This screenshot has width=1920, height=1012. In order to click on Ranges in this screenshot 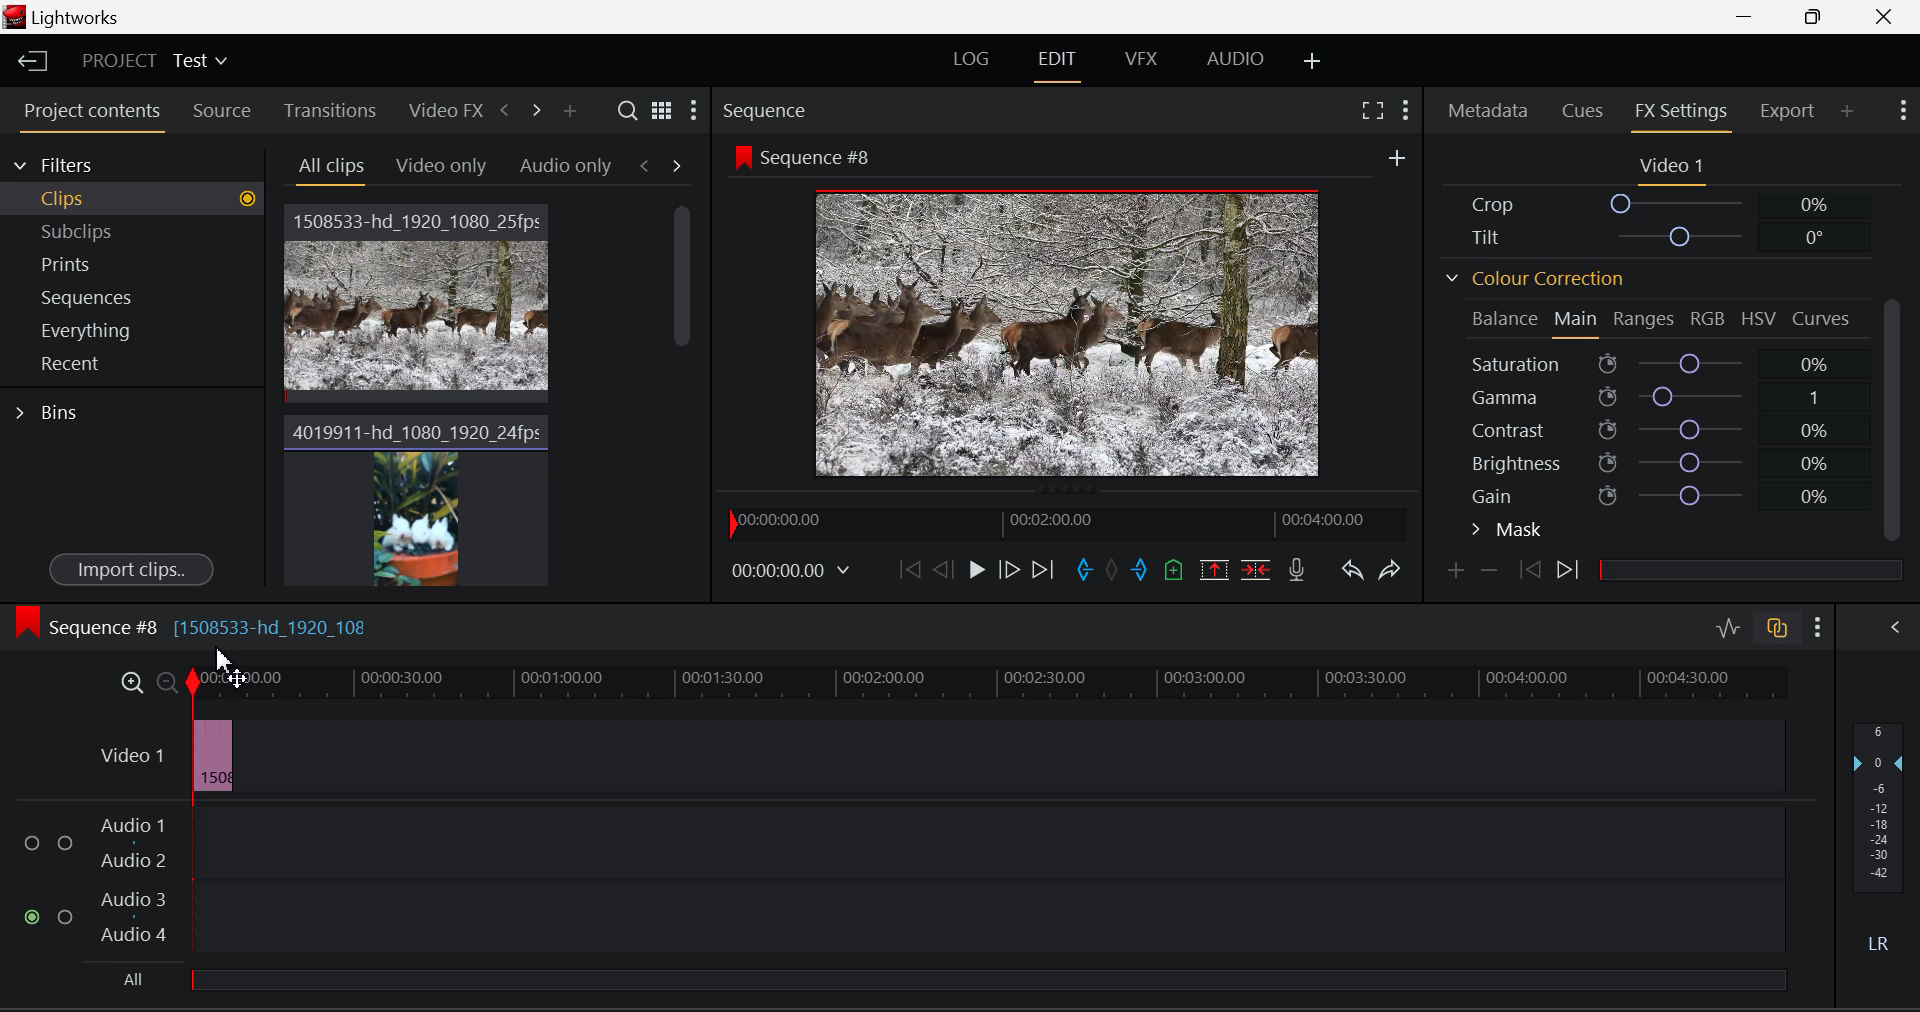, I will do `click(1644, 320)`.